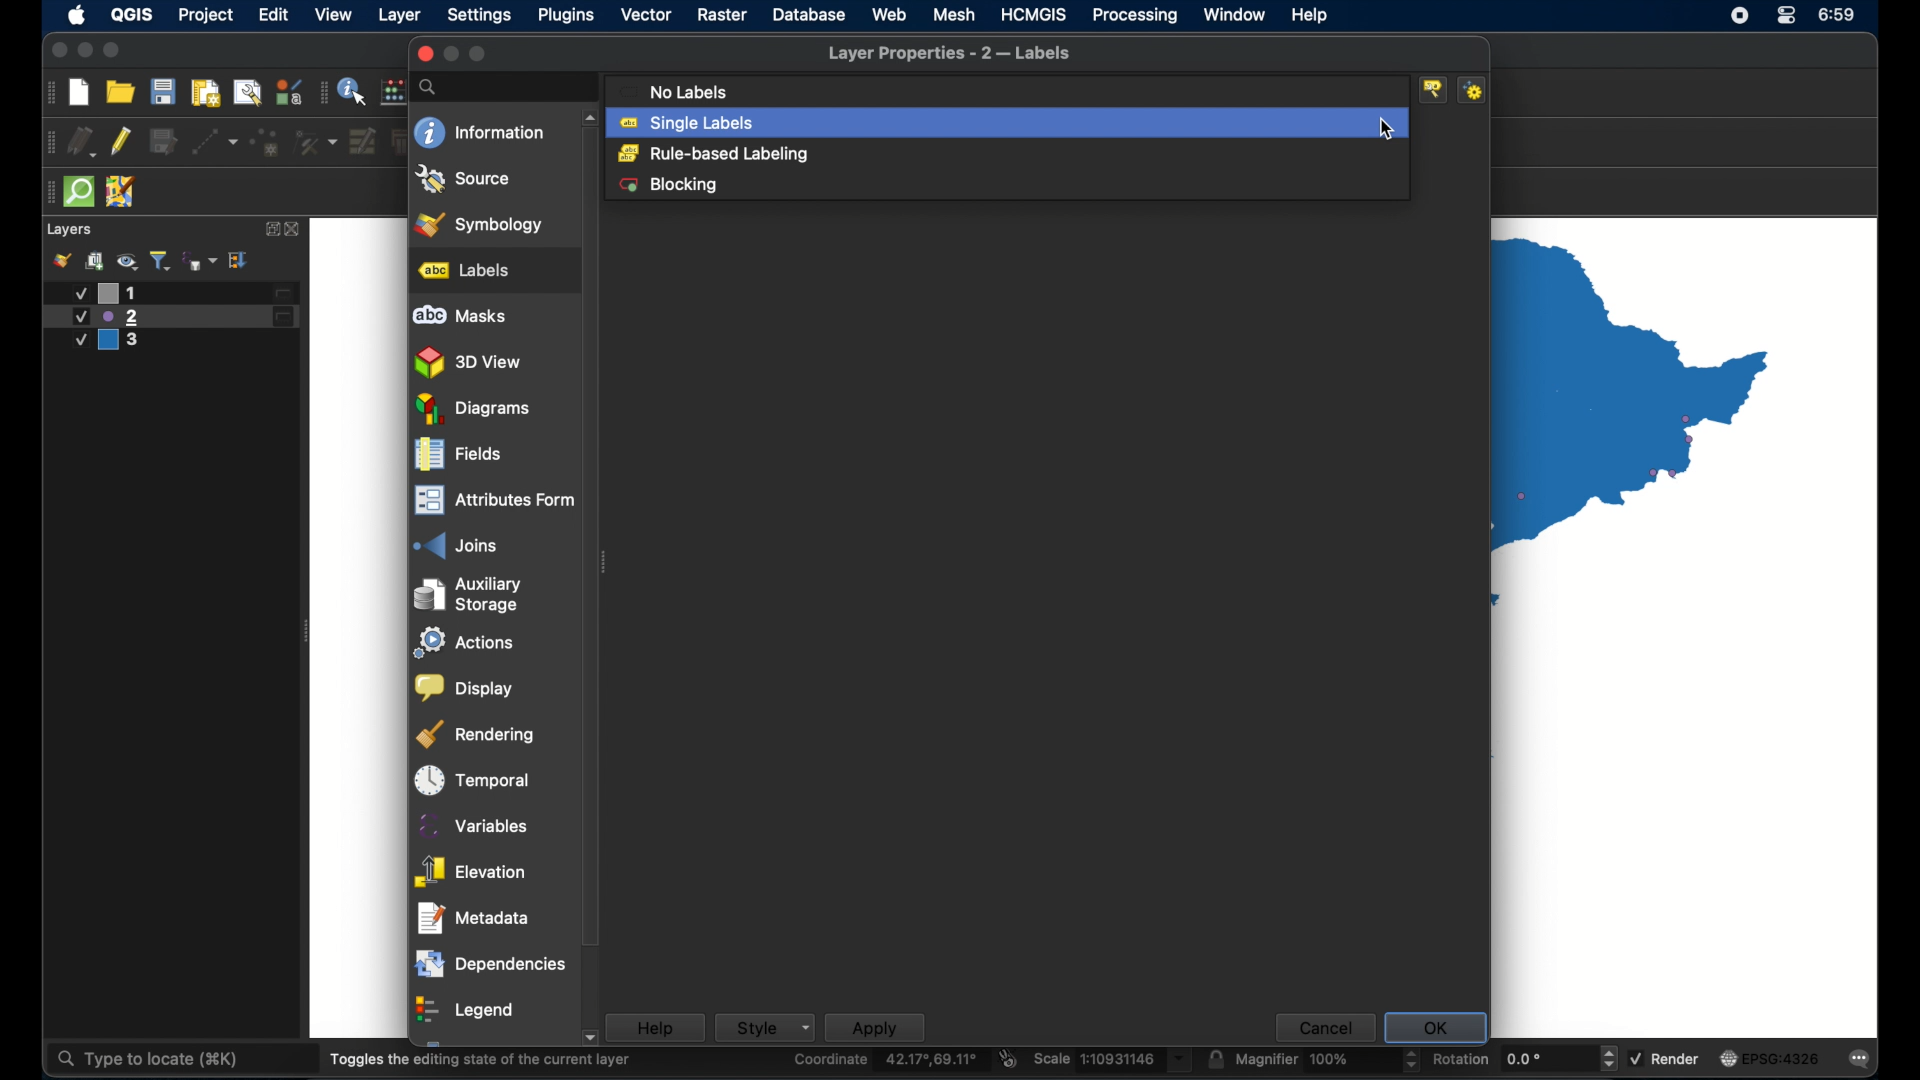 The height and width of the screenshot is (1080, 1920). I want to click on drag handle, so click(47, 193).